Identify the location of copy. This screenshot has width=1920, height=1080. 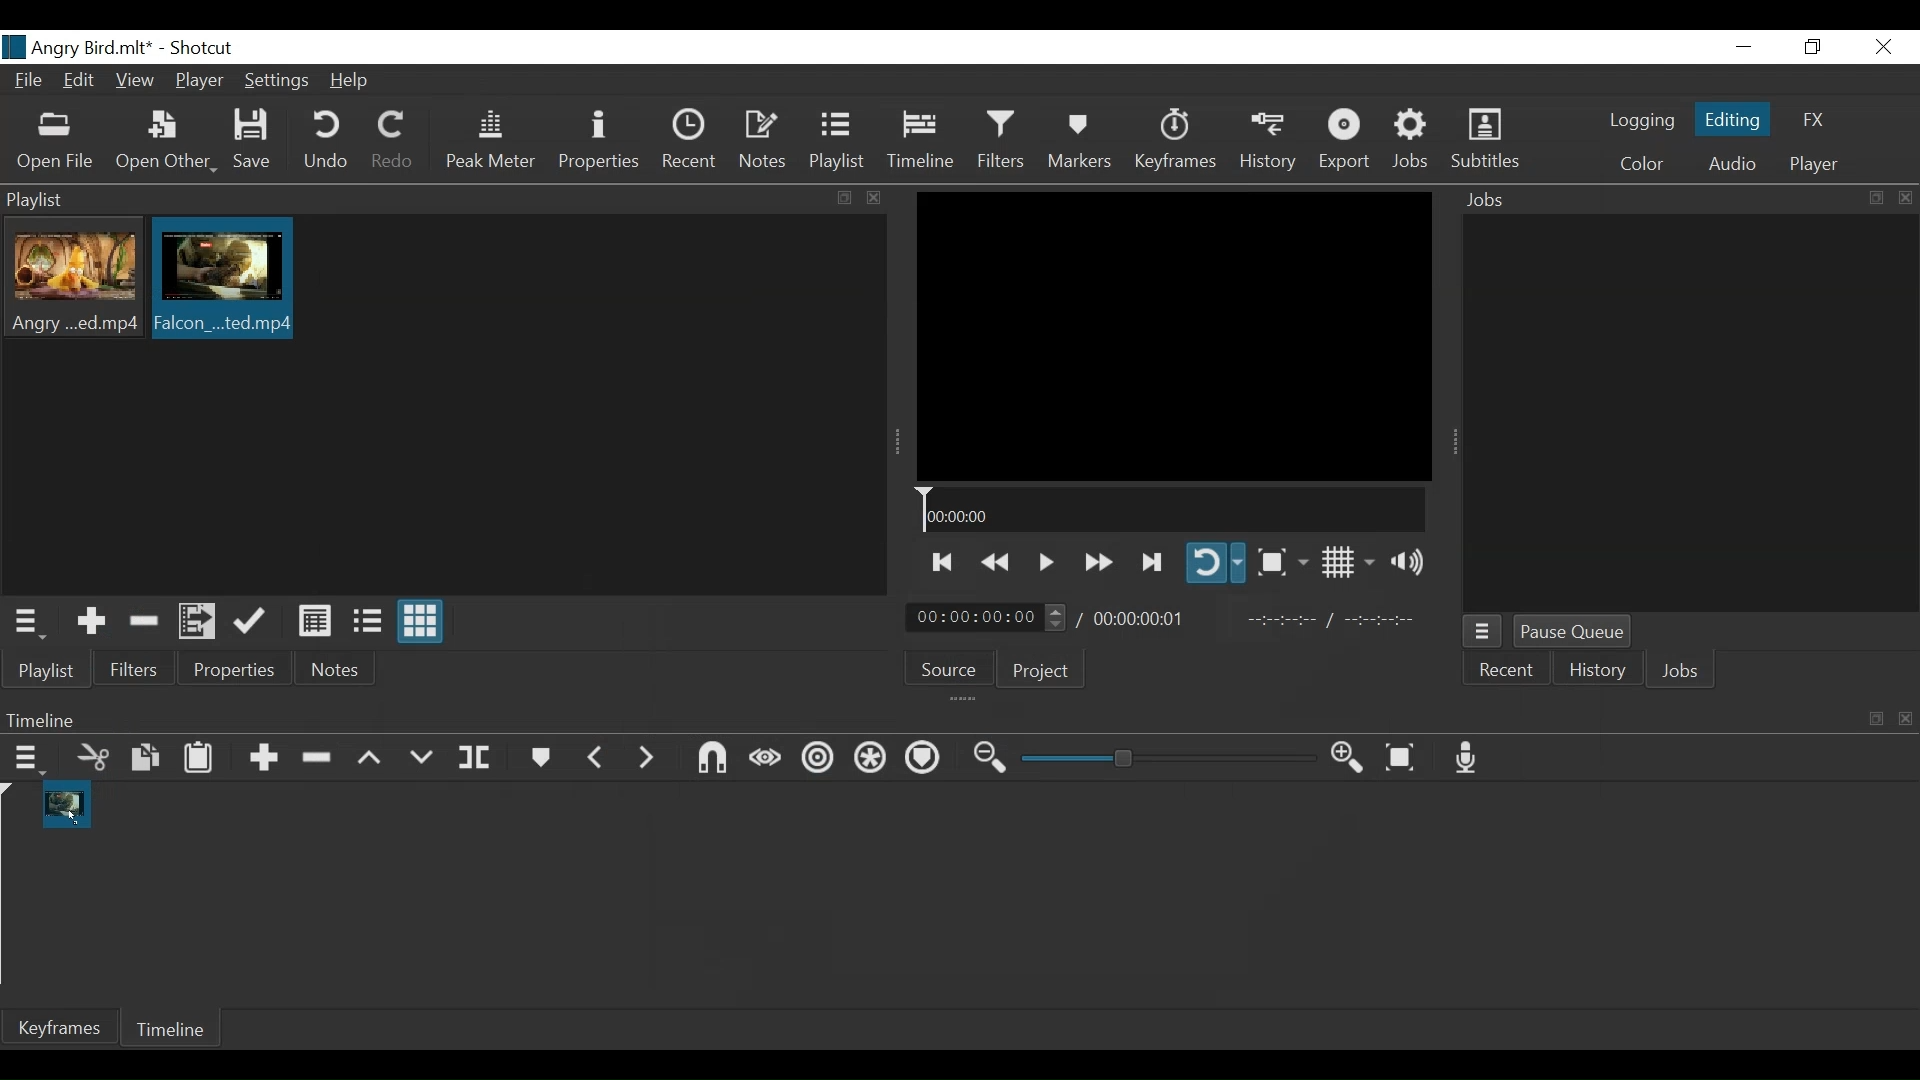
(847, 199).